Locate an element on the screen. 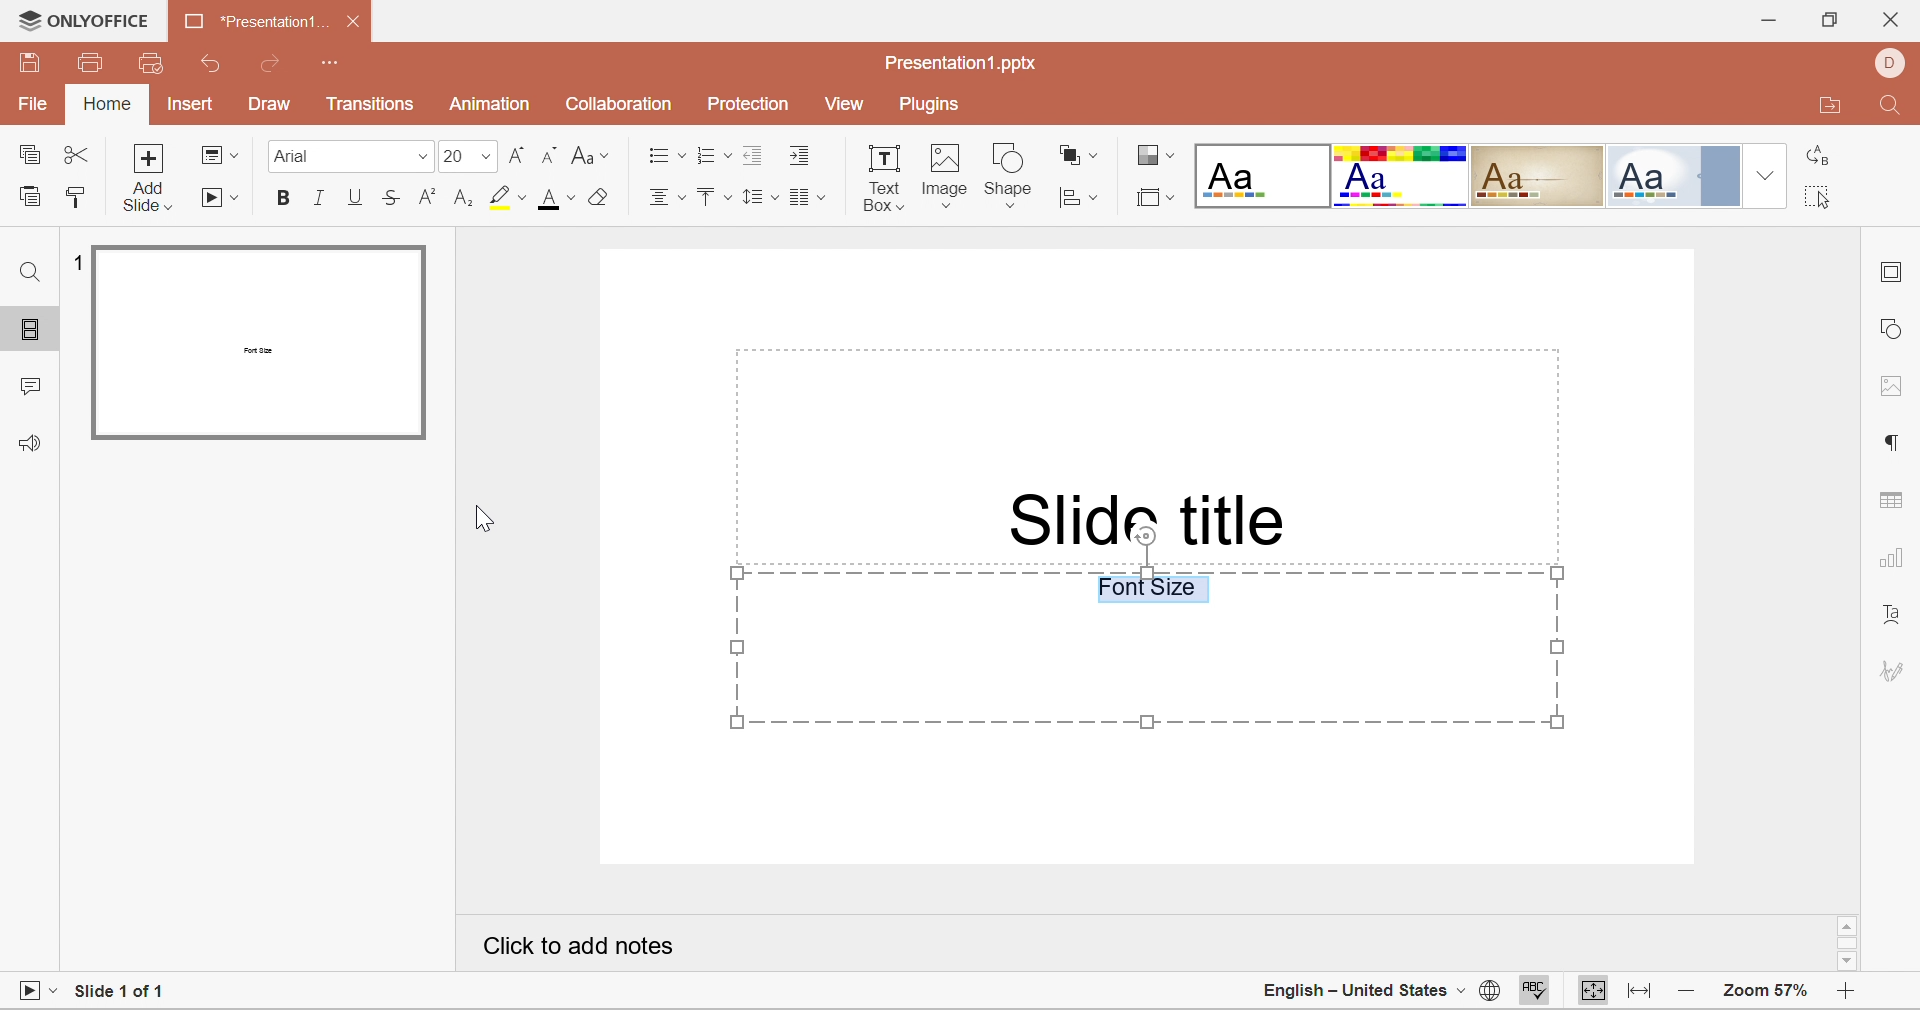  Insert is located at coordinates (191, 105).